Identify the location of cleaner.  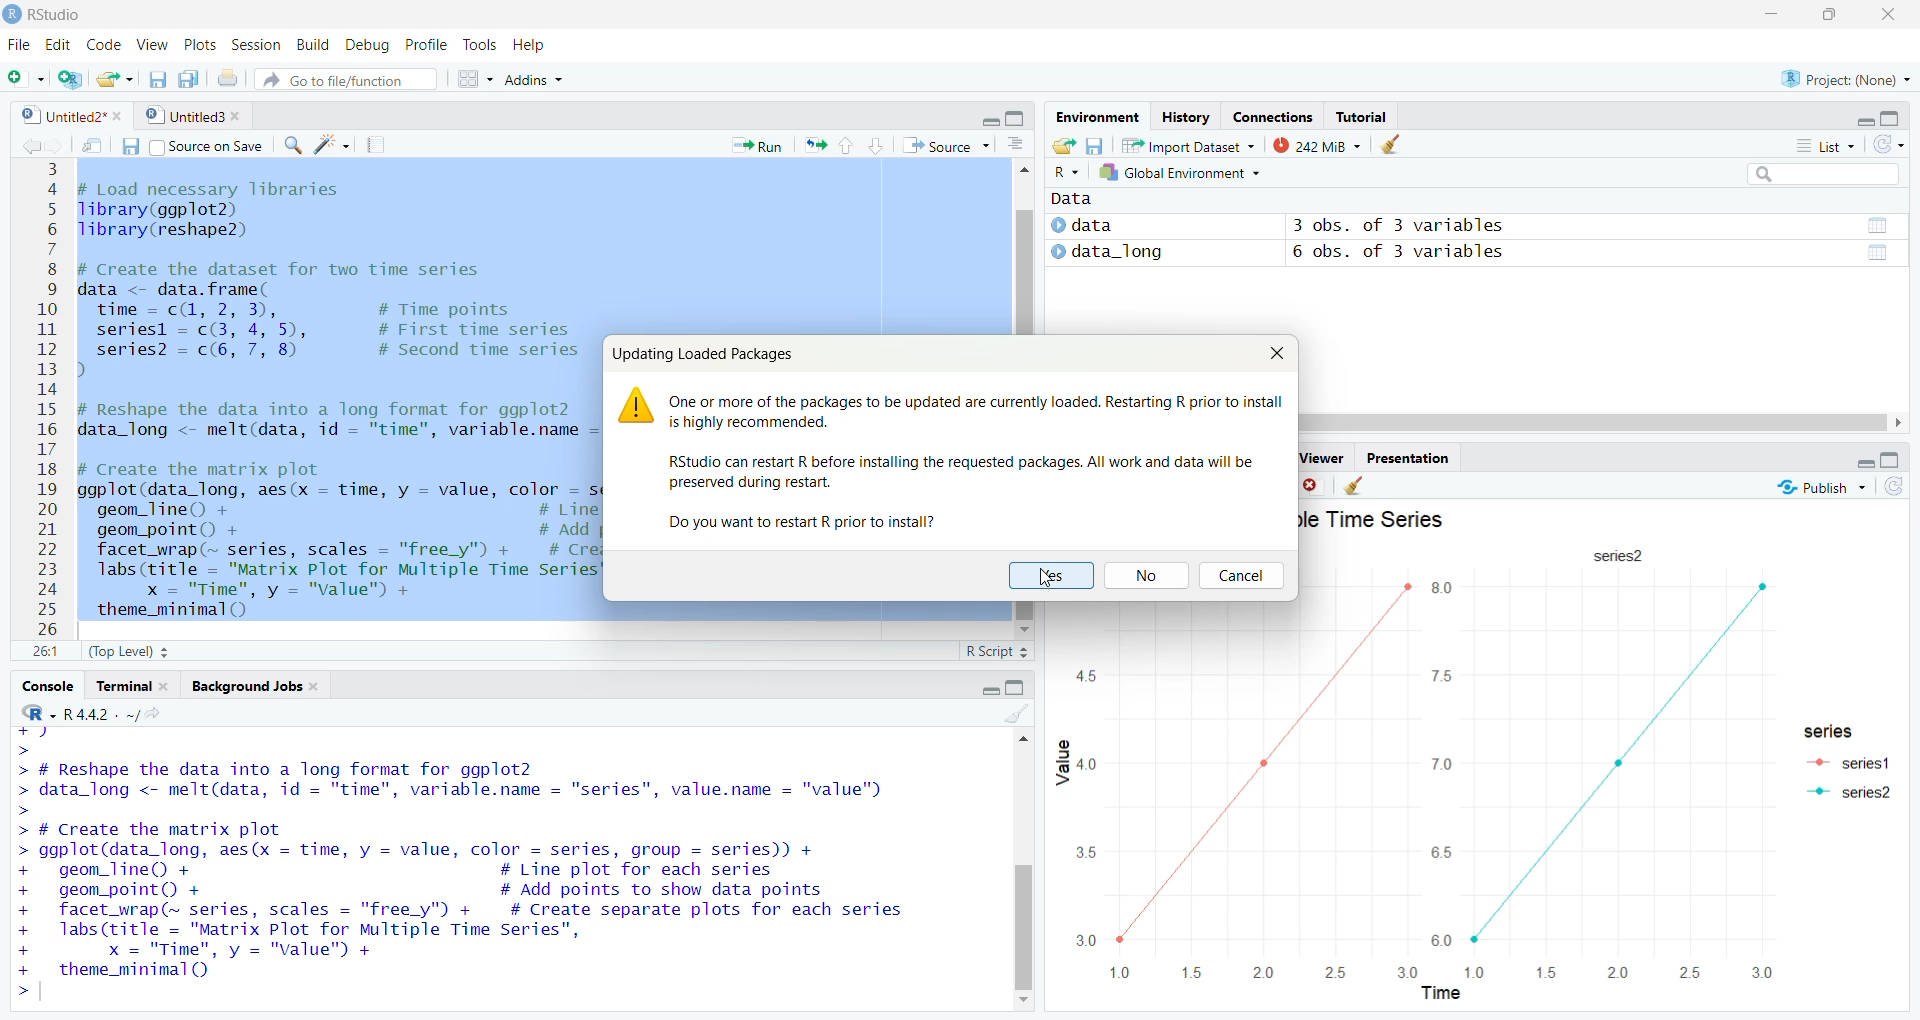
(1354, 487).